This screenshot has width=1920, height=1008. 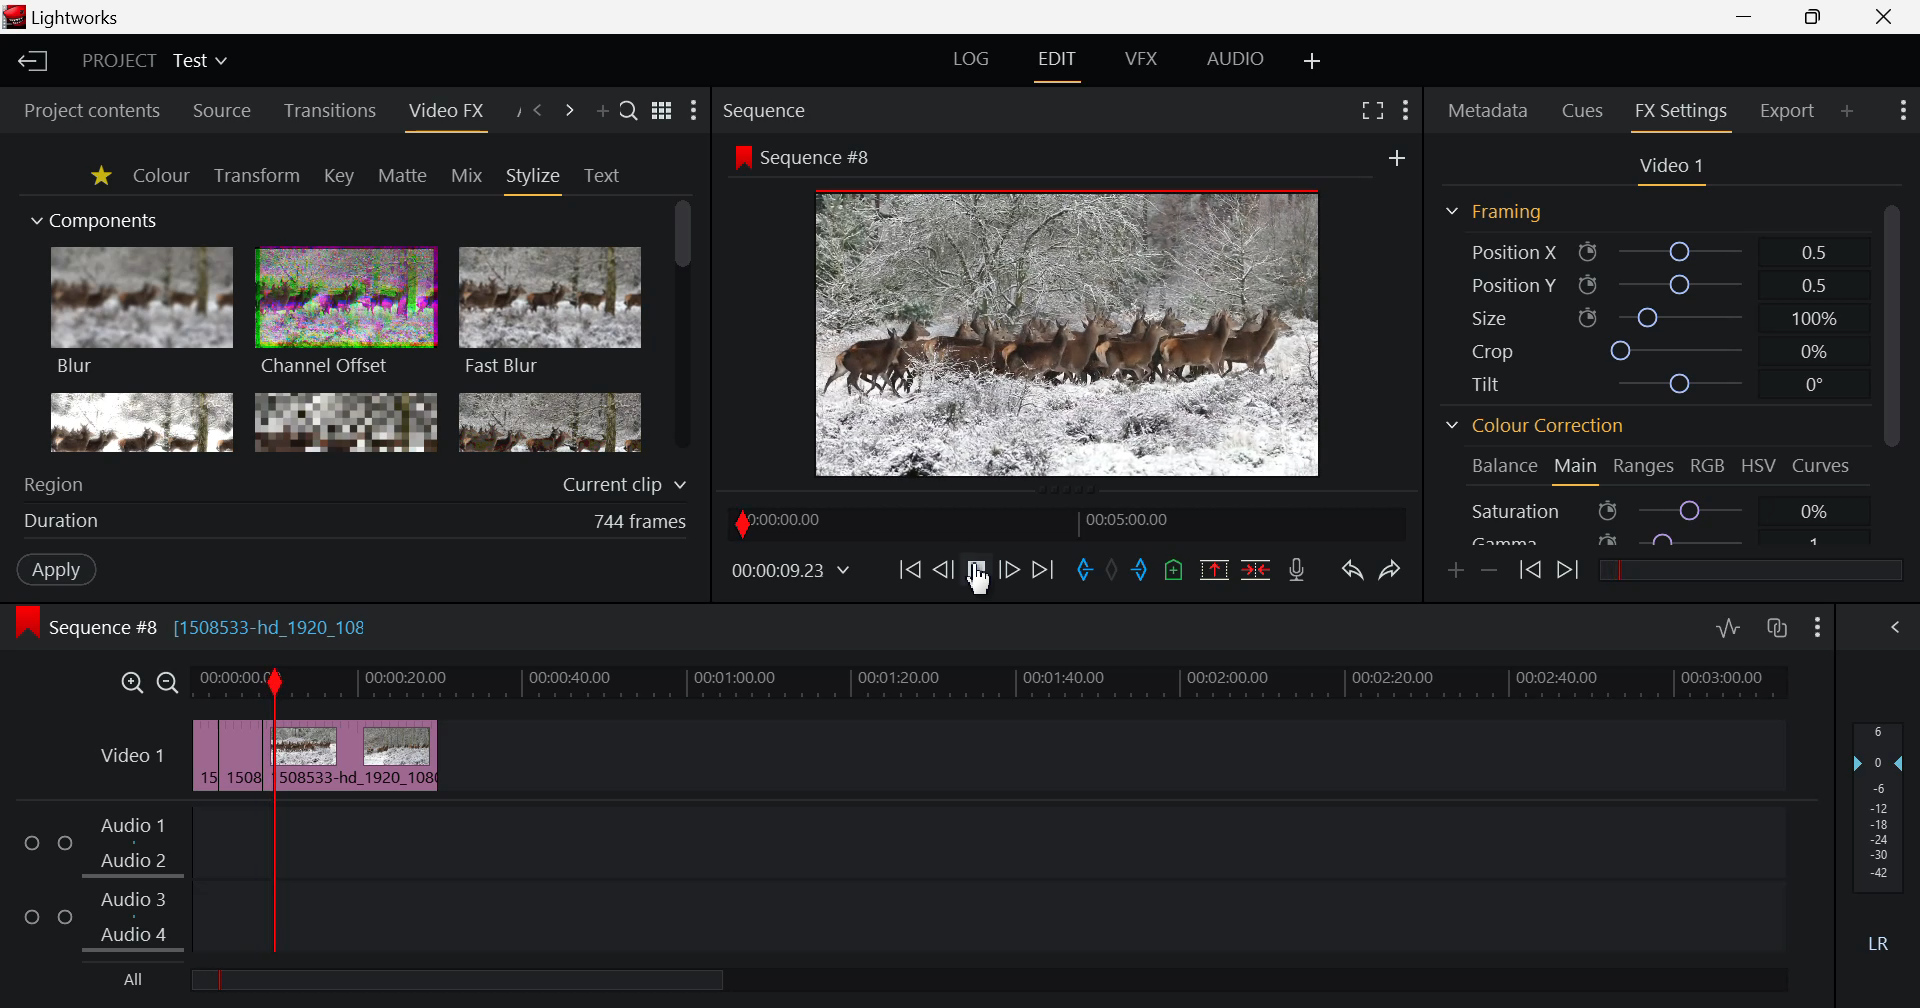 What do you see at coordinates (630, 112) in the screenshot?
I see `Search` at bounding box center [630, 112].